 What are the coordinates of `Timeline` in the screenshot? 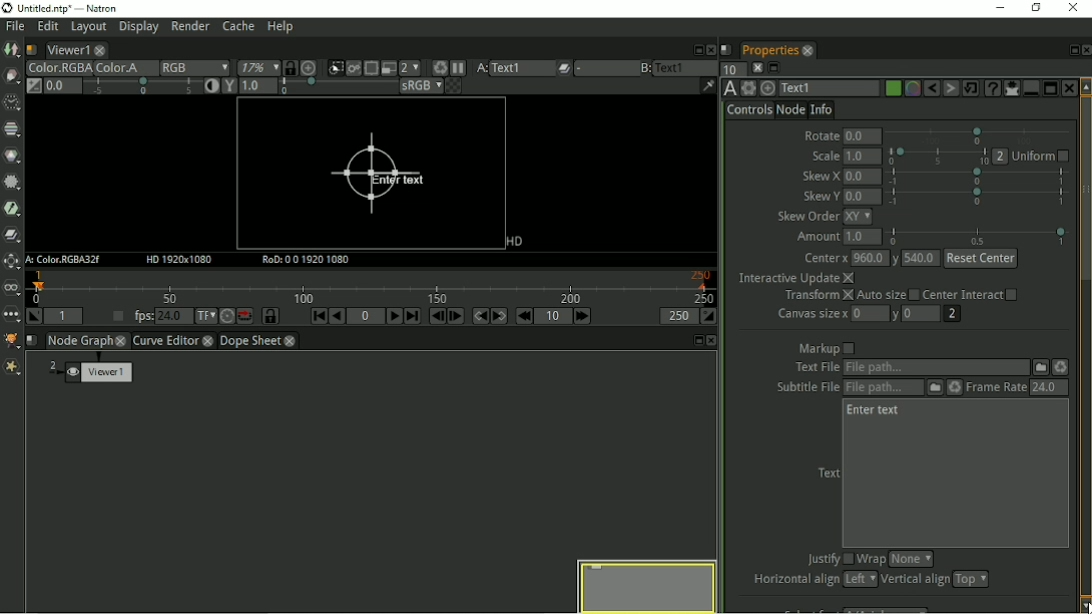 It's located at (374, 287).